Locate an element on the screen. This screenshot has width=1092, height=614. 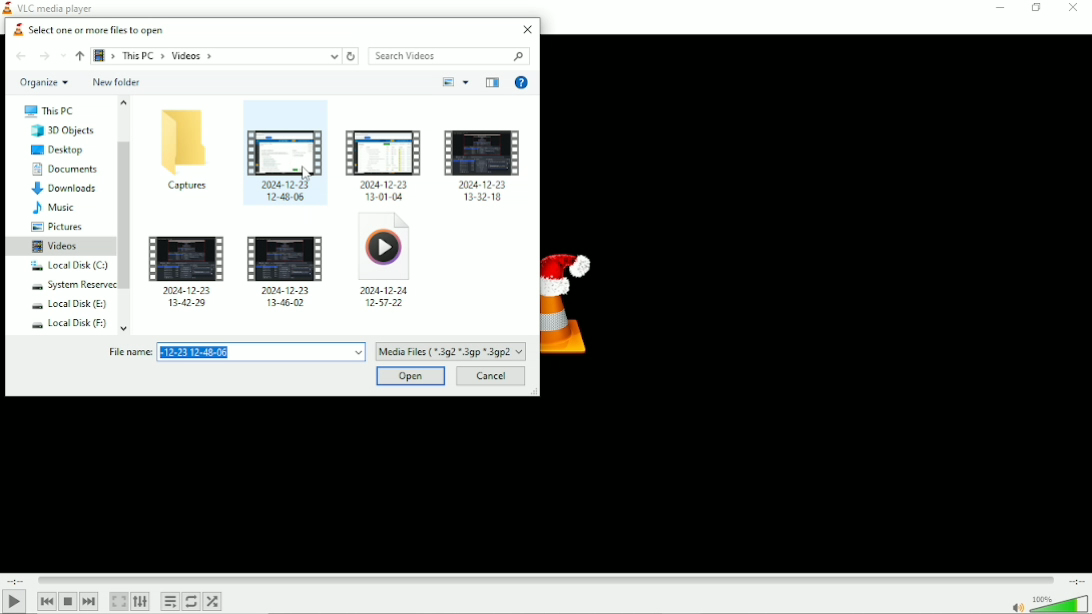
show Previous pane is located at coordinates (491, 82).